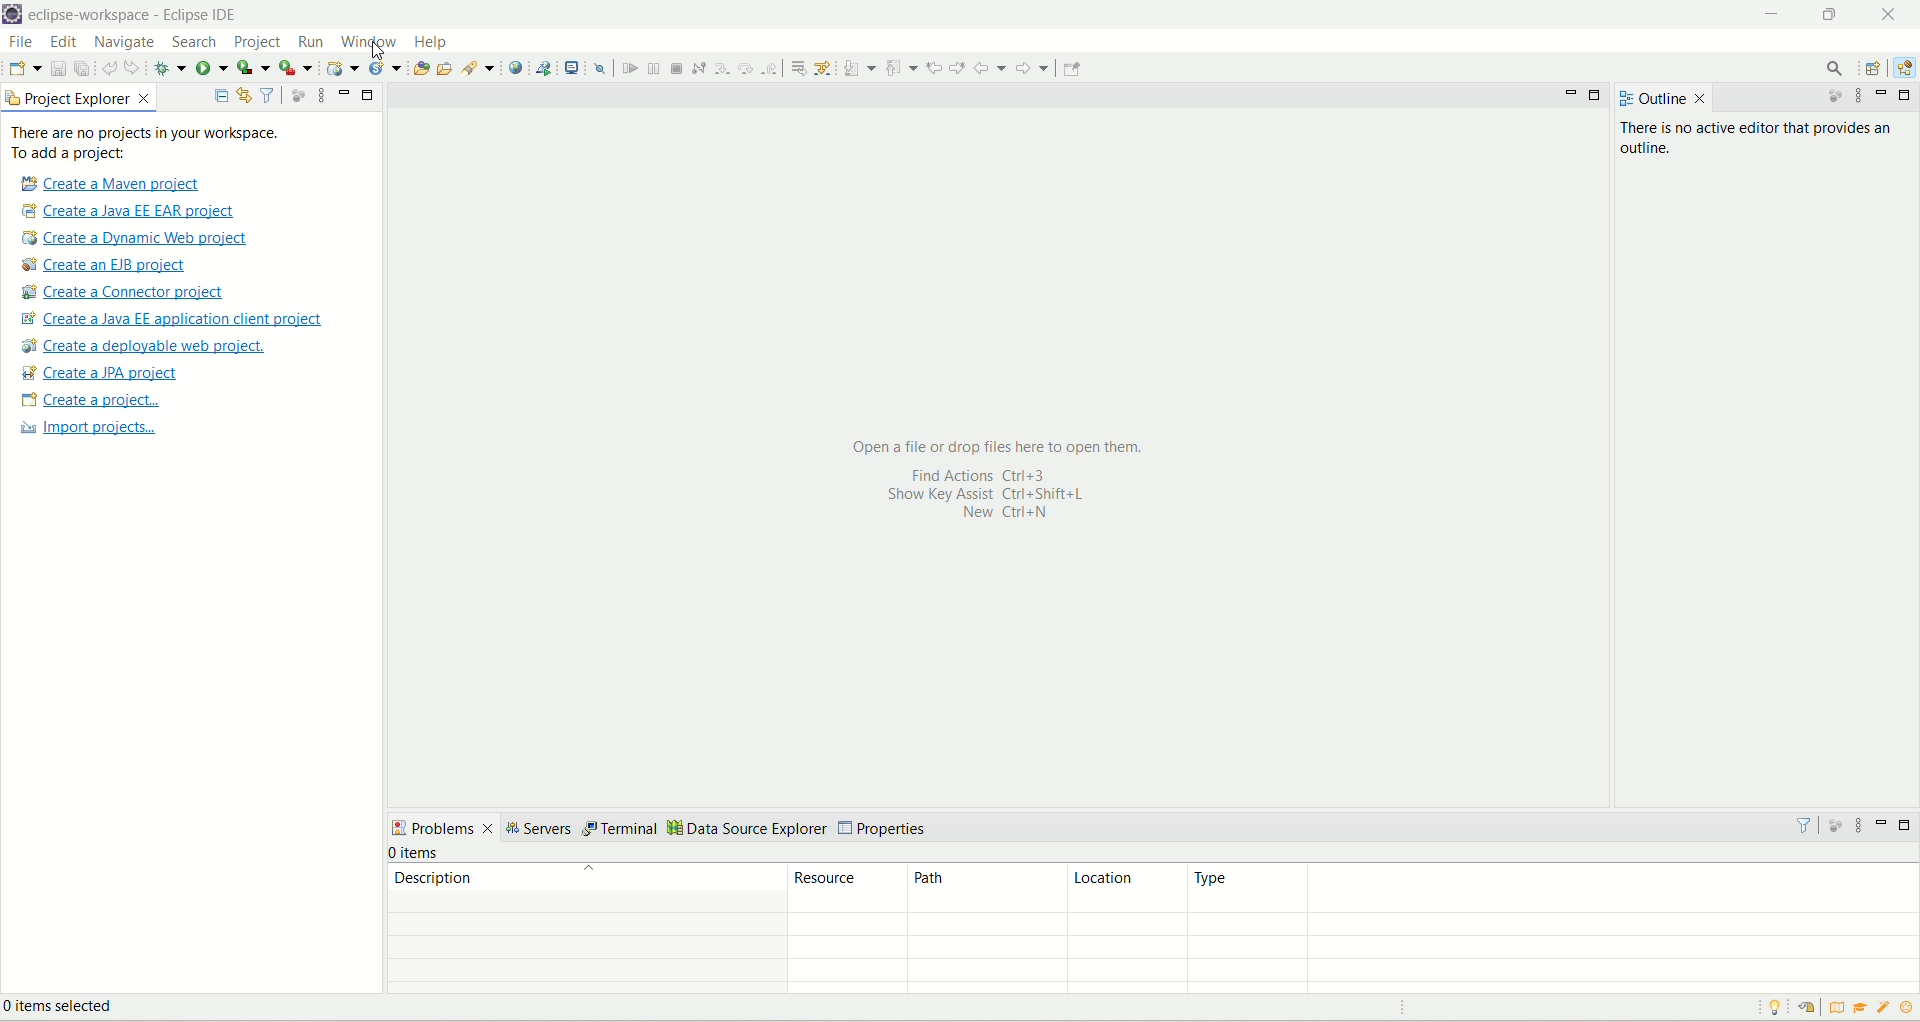  Describe the element at coordinates (1907, 1007) in the screenshot. I see `tip of the day` at that location.